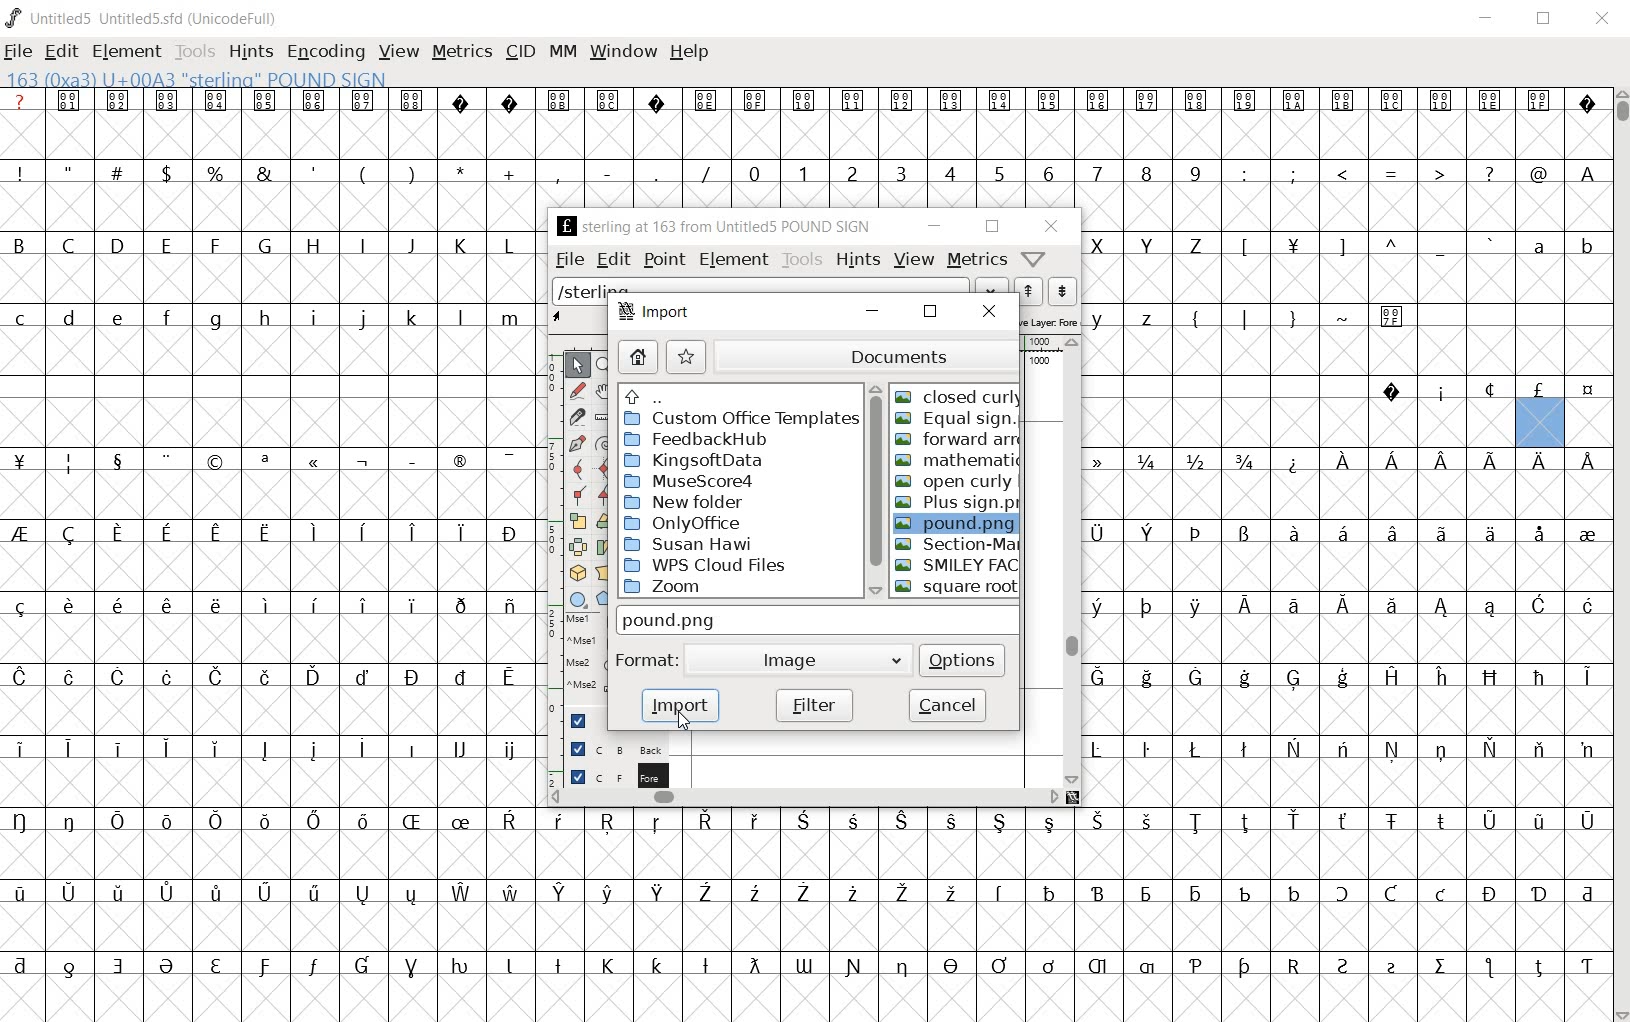 The height and width of the screenshot is (1022, 1630). What do you see at coordinates (1343, 245) in the screenshot?
I see `]` at bounding box center [1343, 245].